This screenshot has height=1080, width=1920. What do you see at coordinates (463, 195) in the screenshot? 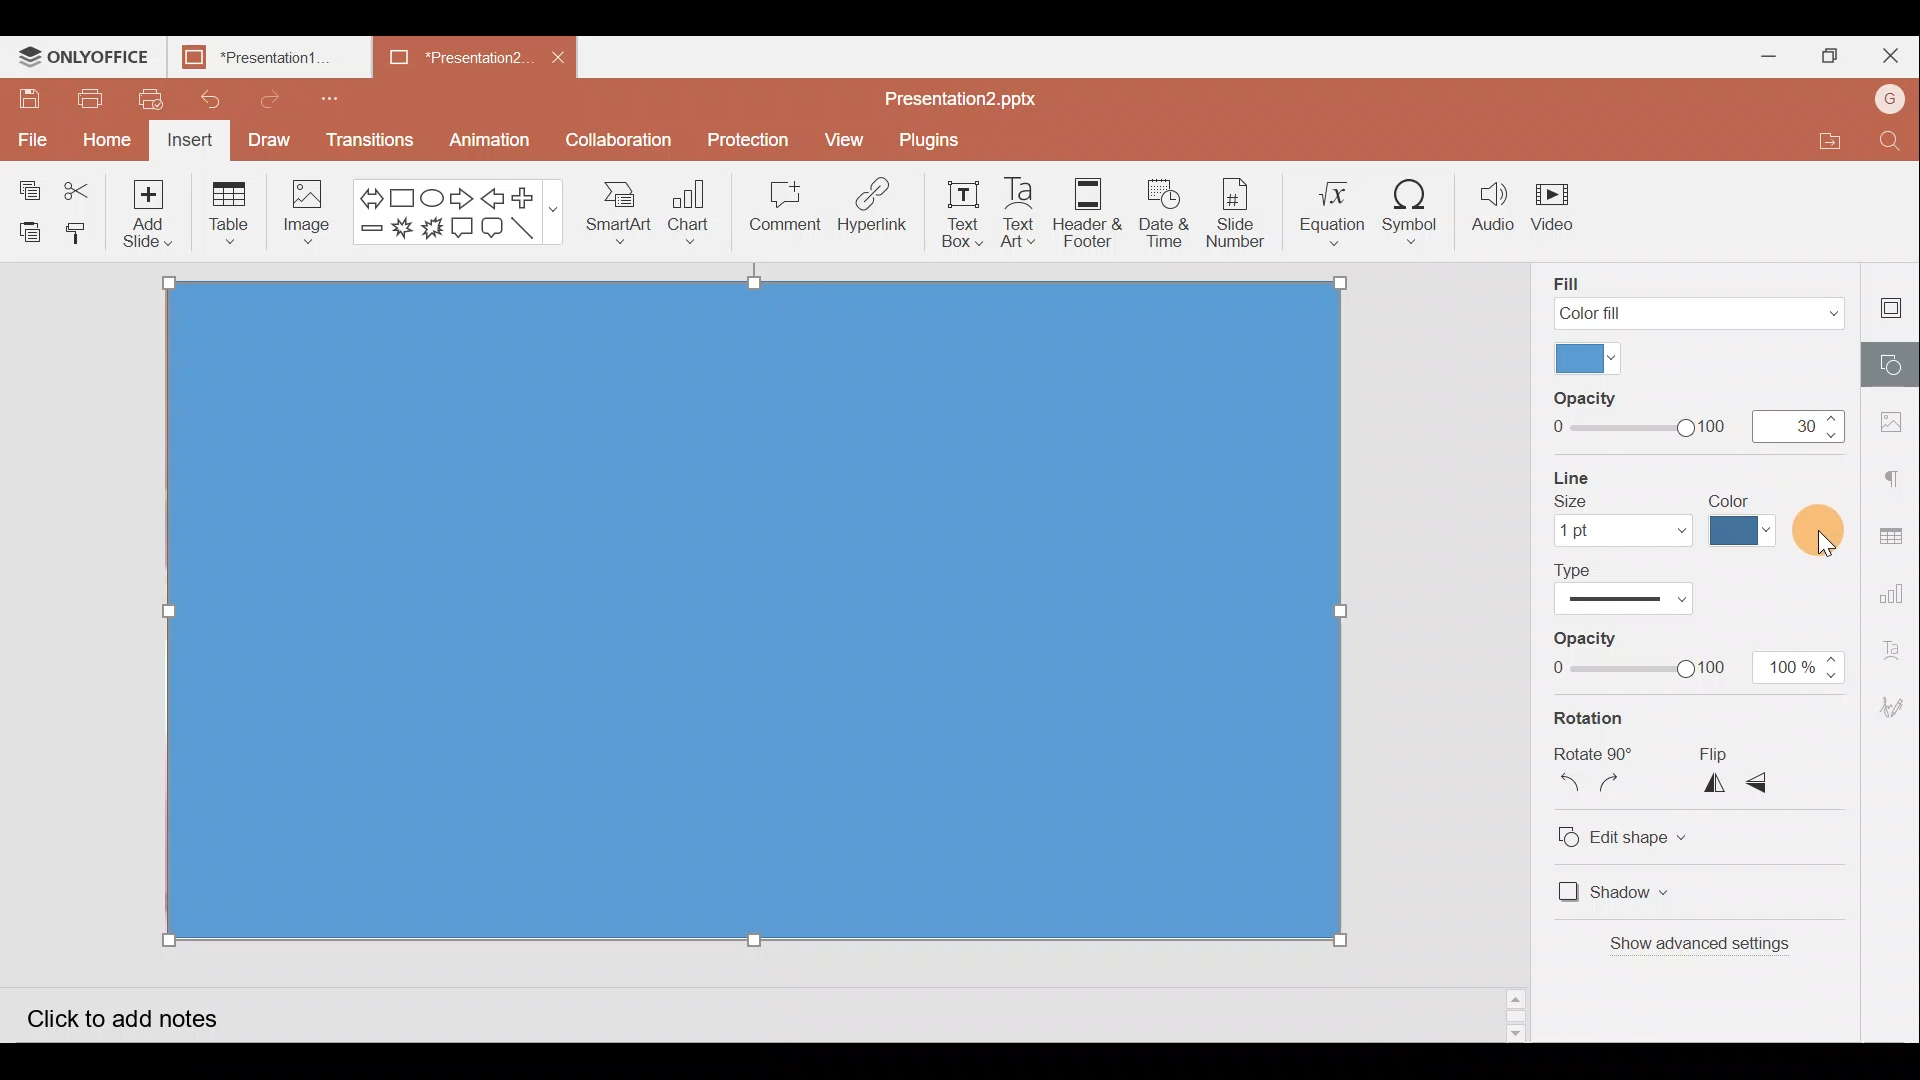
I see `Right arrow` at bounding box center [463, 195].